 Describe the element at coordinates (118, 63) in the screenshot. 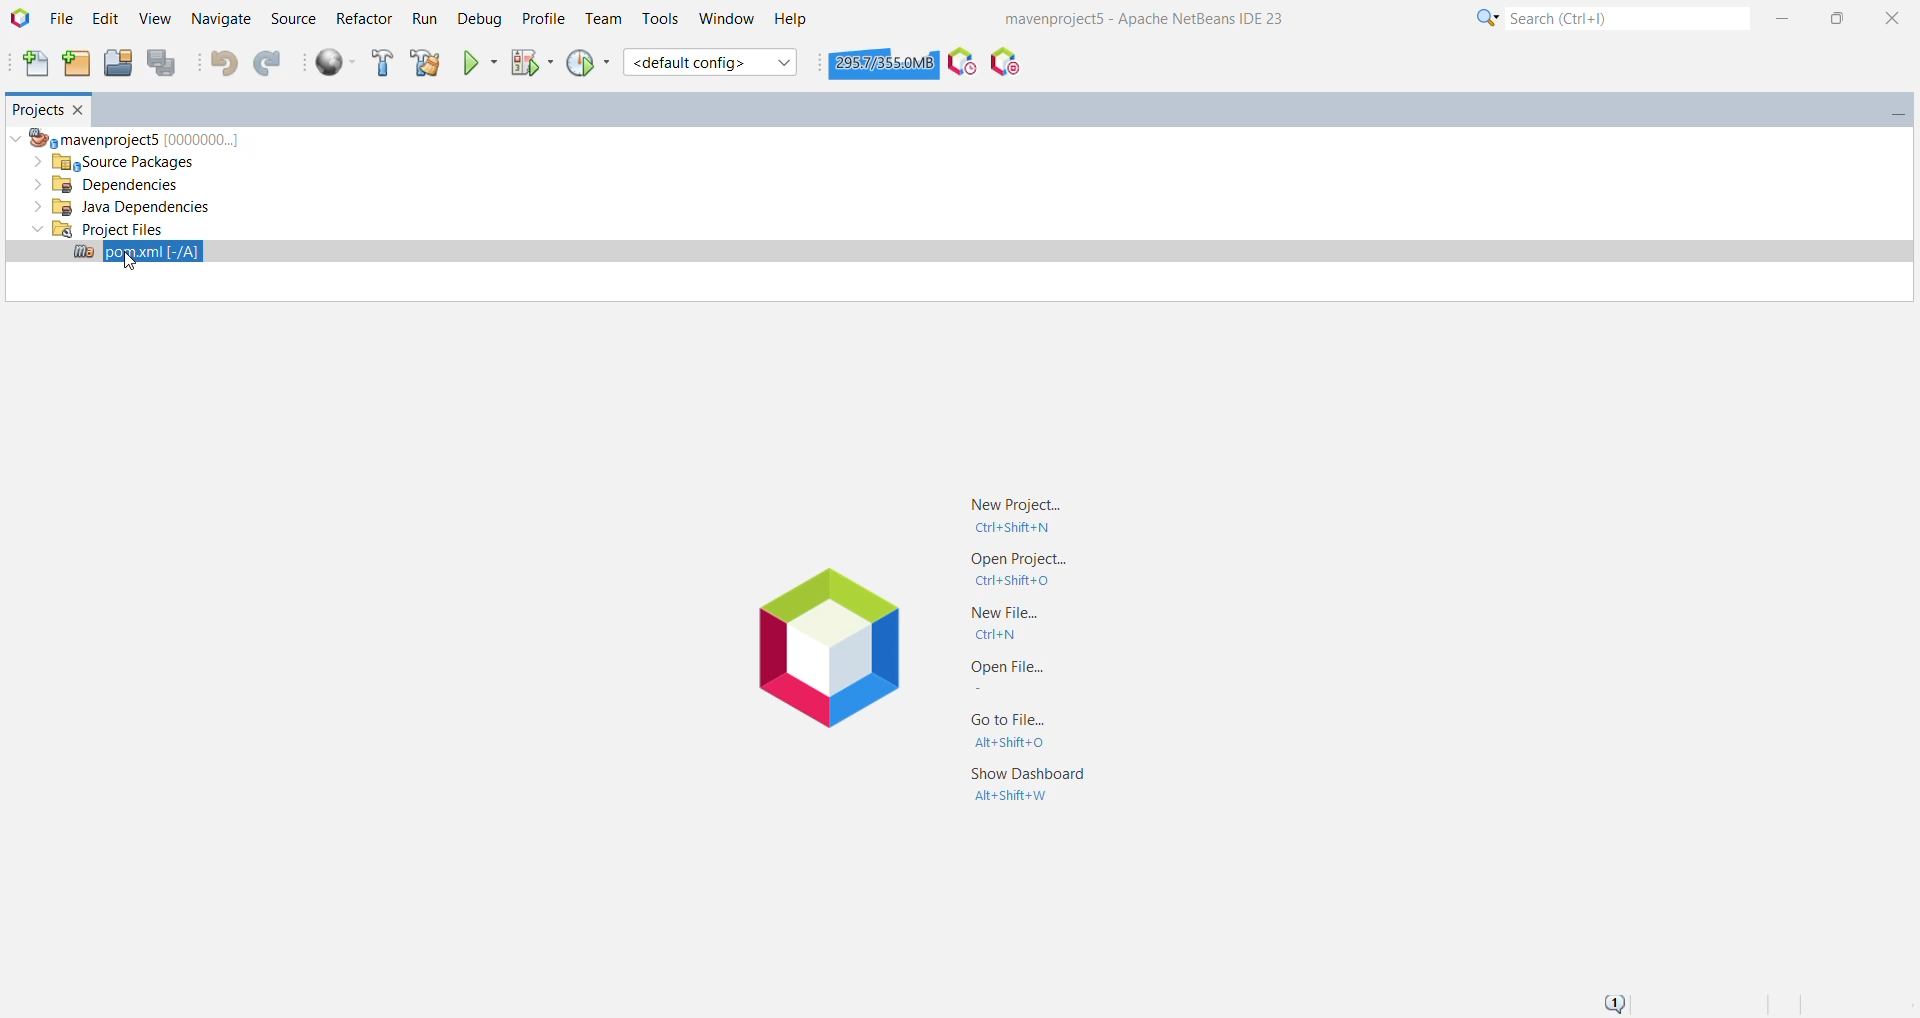

I see `Open Project` at that location.